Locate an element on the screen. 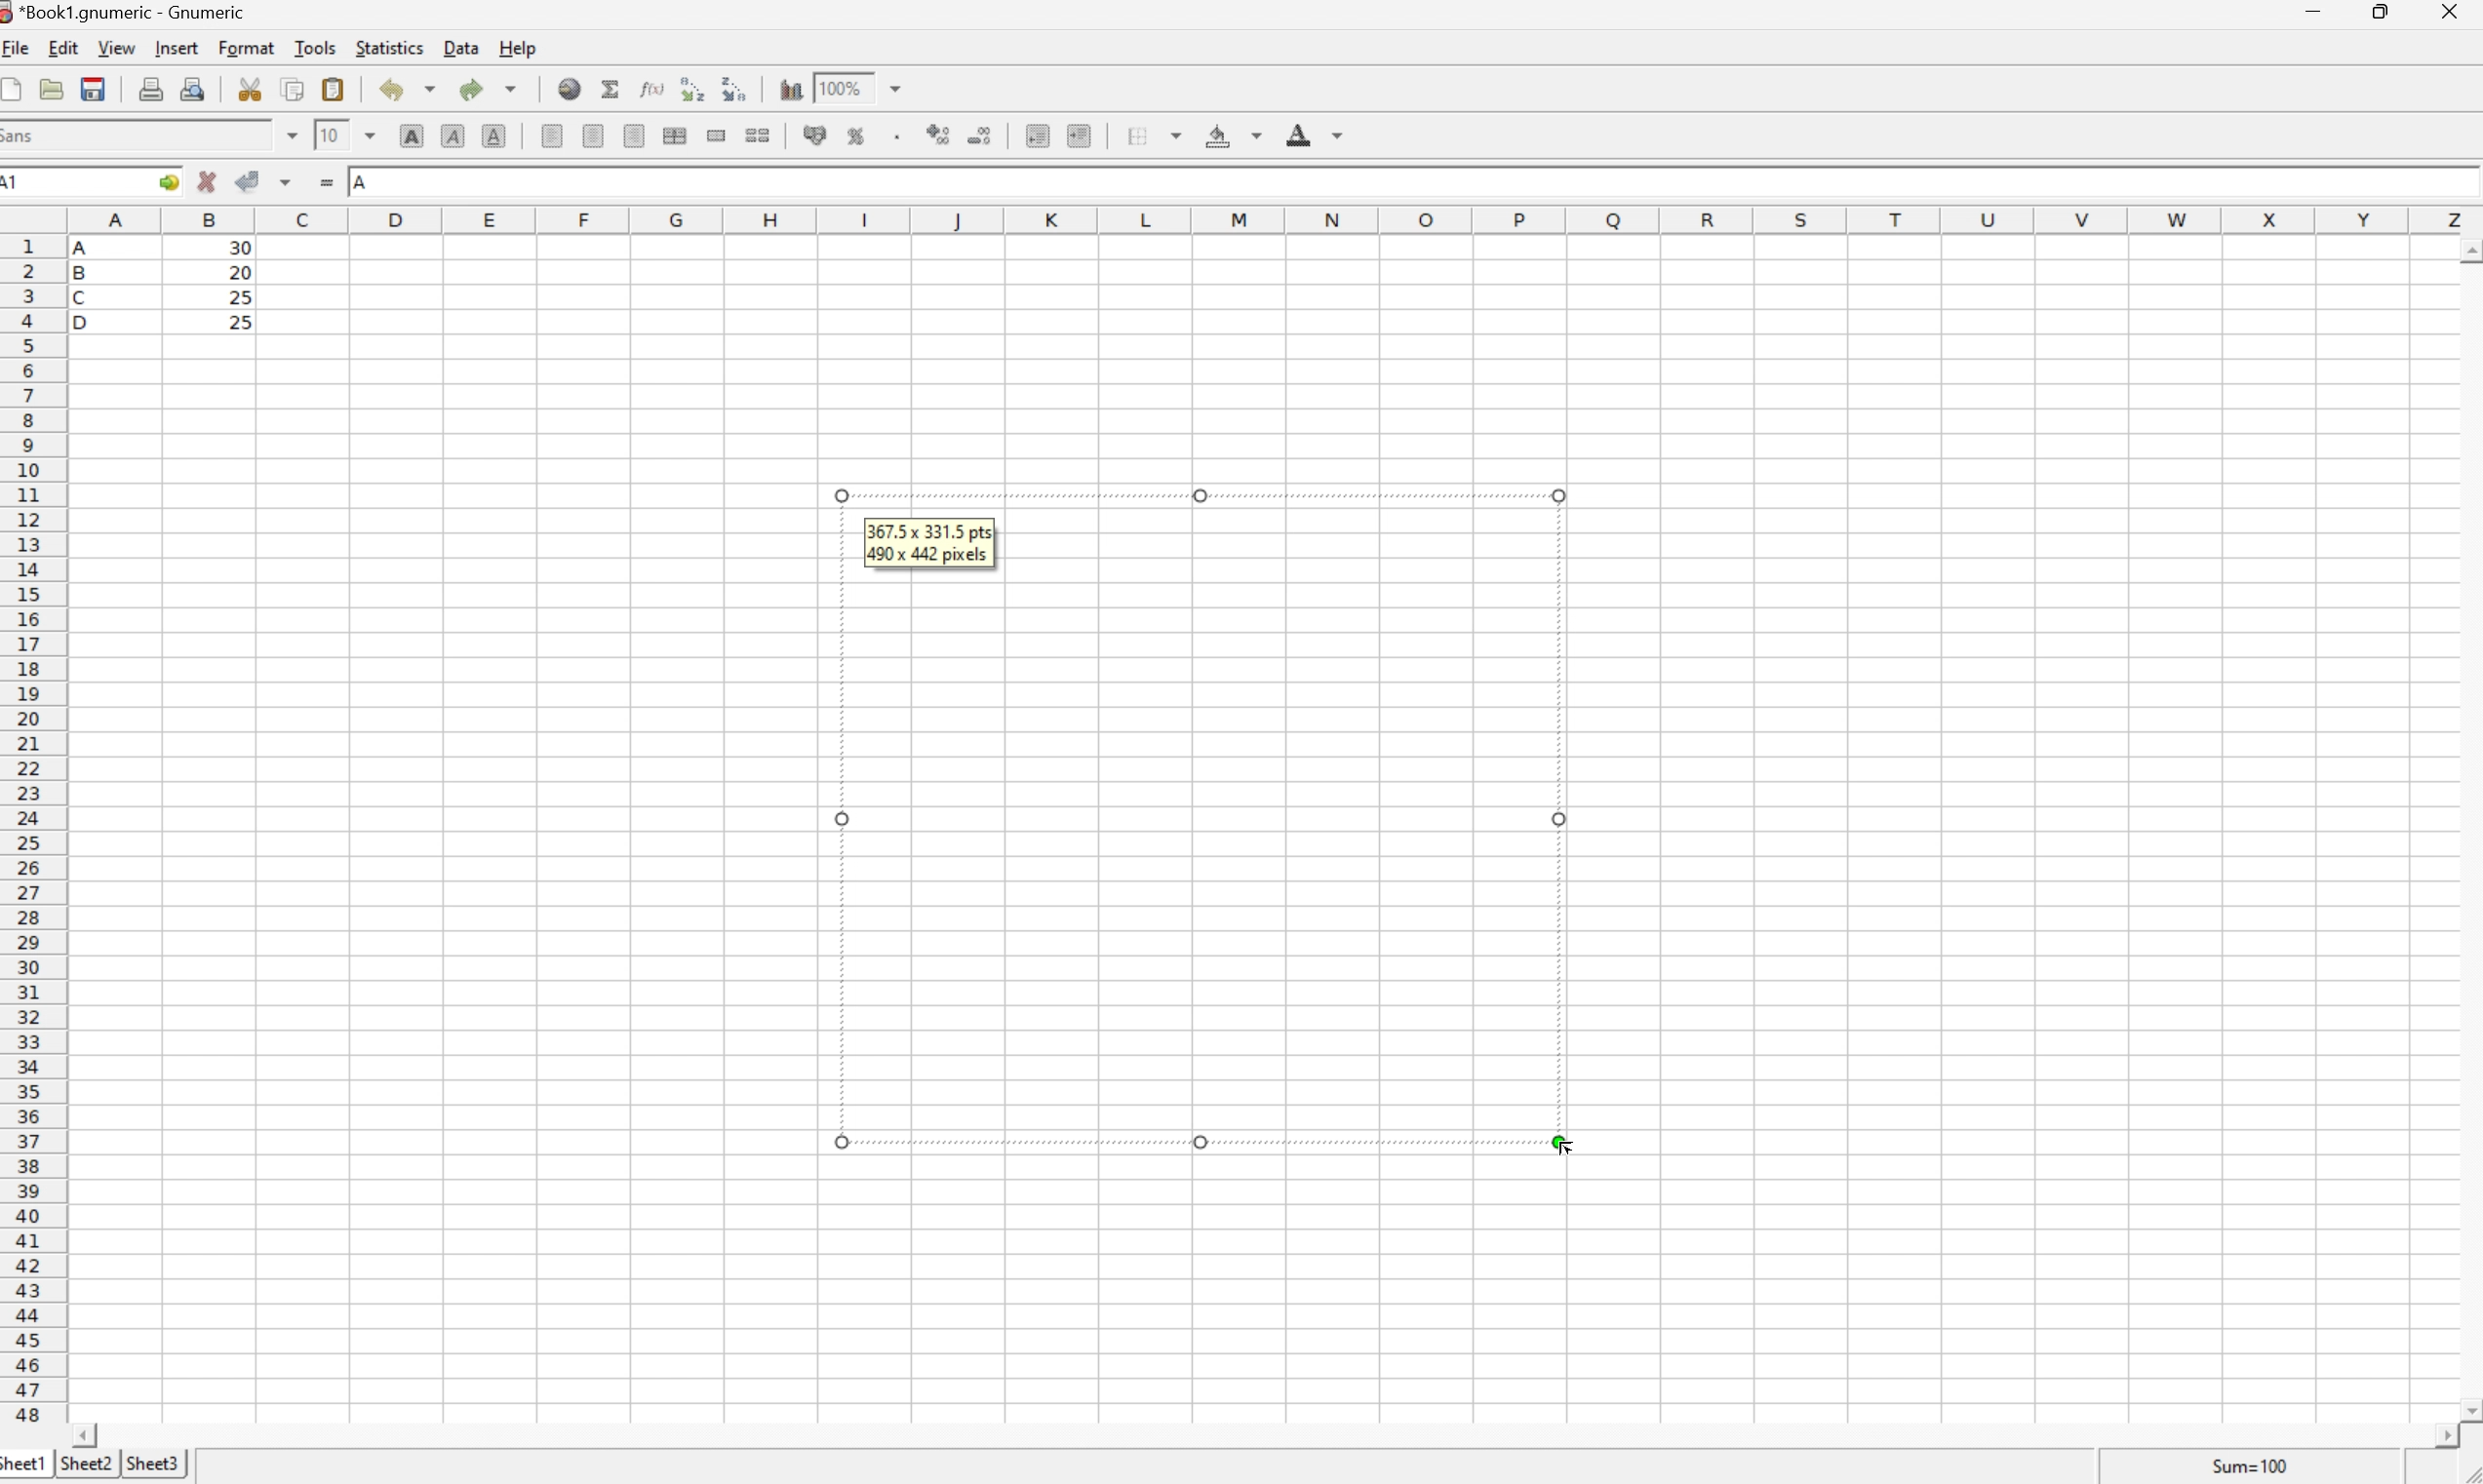 The image size is (2483, 1484). Borders is located at coordinates (1147, 134).